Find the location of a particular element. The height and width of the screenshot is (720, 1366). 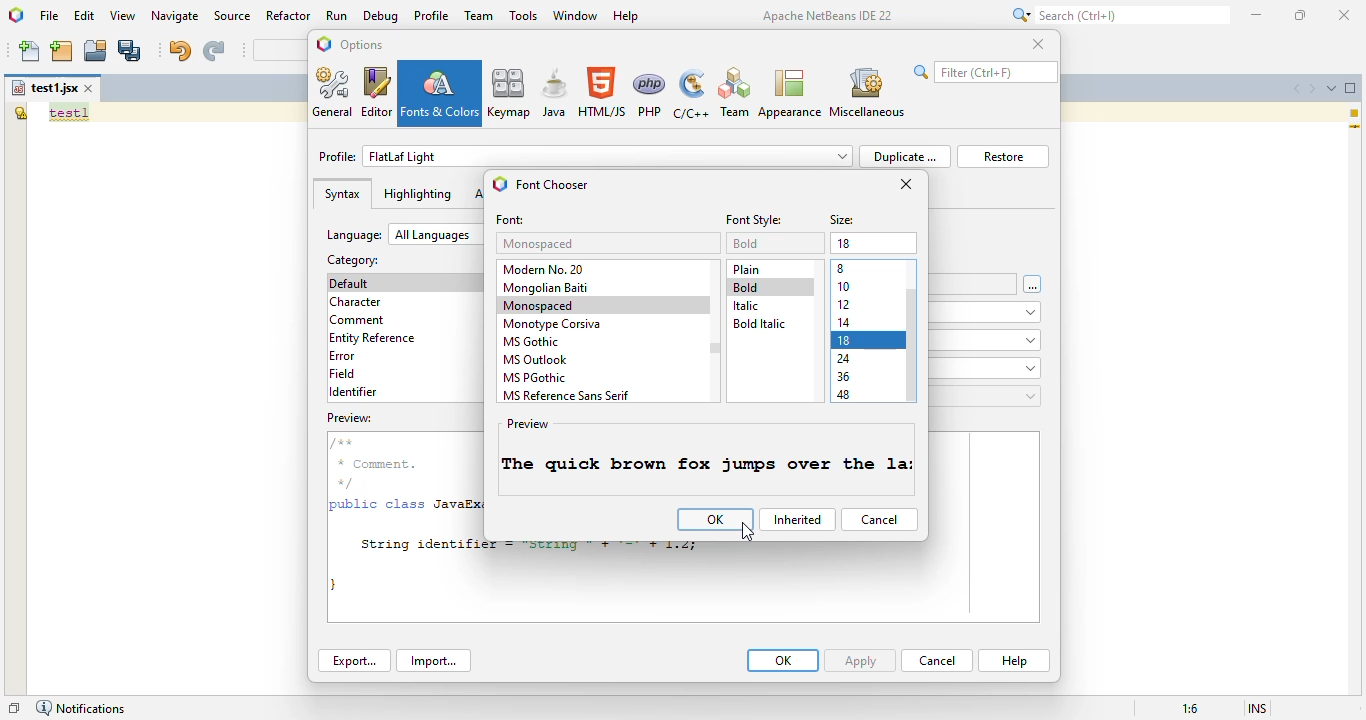

maximize is located at coordinates (1301, 15).